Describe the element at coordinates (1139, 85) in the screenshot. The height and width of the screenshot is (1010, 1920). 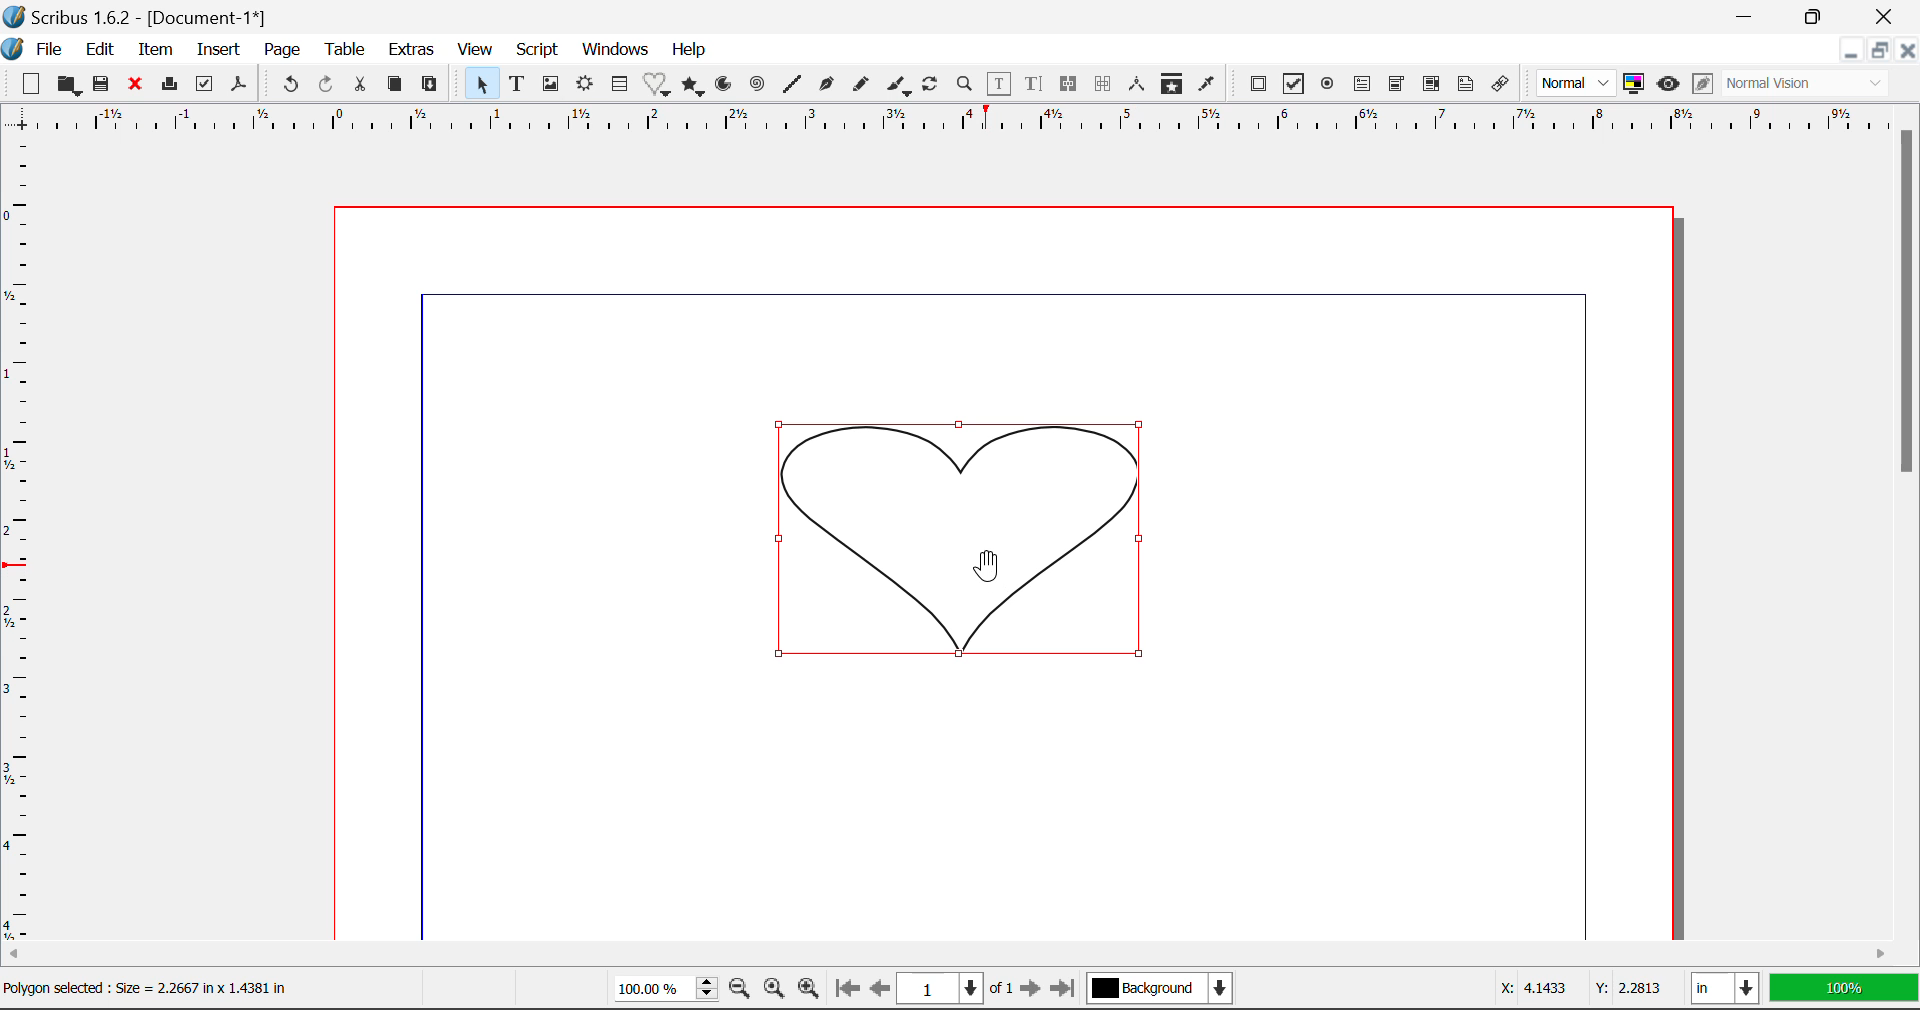
I see `Measurements` at that location.